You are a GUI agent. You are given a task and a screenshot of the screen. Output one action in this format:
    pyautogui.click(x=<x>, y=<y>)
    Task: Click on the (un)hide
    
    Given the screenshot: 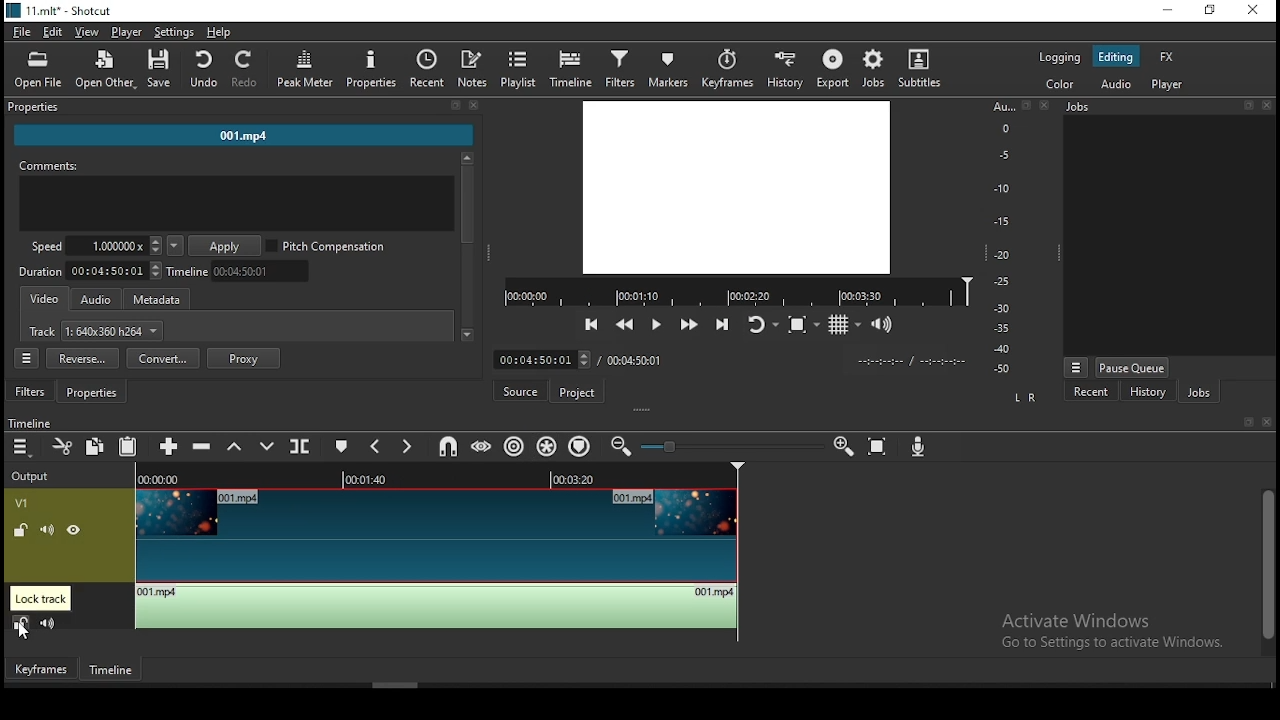 What is the action you would take?
    pyautogui.click(x=77, y=530)
    